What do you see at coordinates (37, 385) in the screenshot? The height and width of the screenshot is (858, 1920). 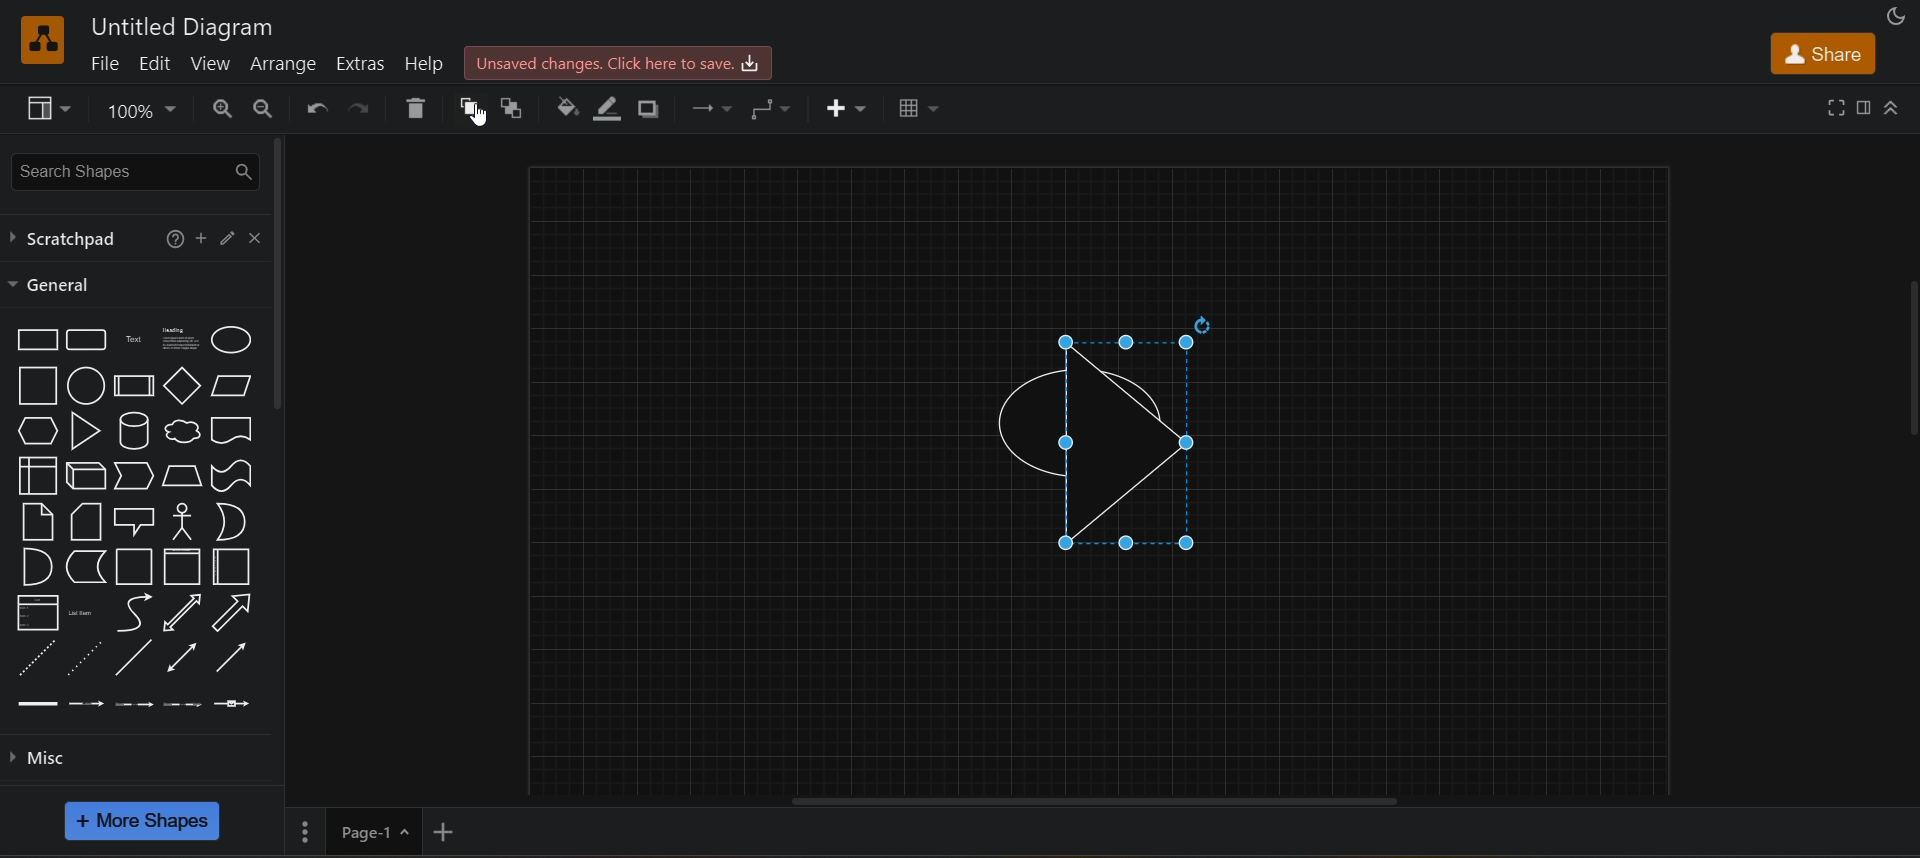 I see `square` at bounding box center [37, 385].